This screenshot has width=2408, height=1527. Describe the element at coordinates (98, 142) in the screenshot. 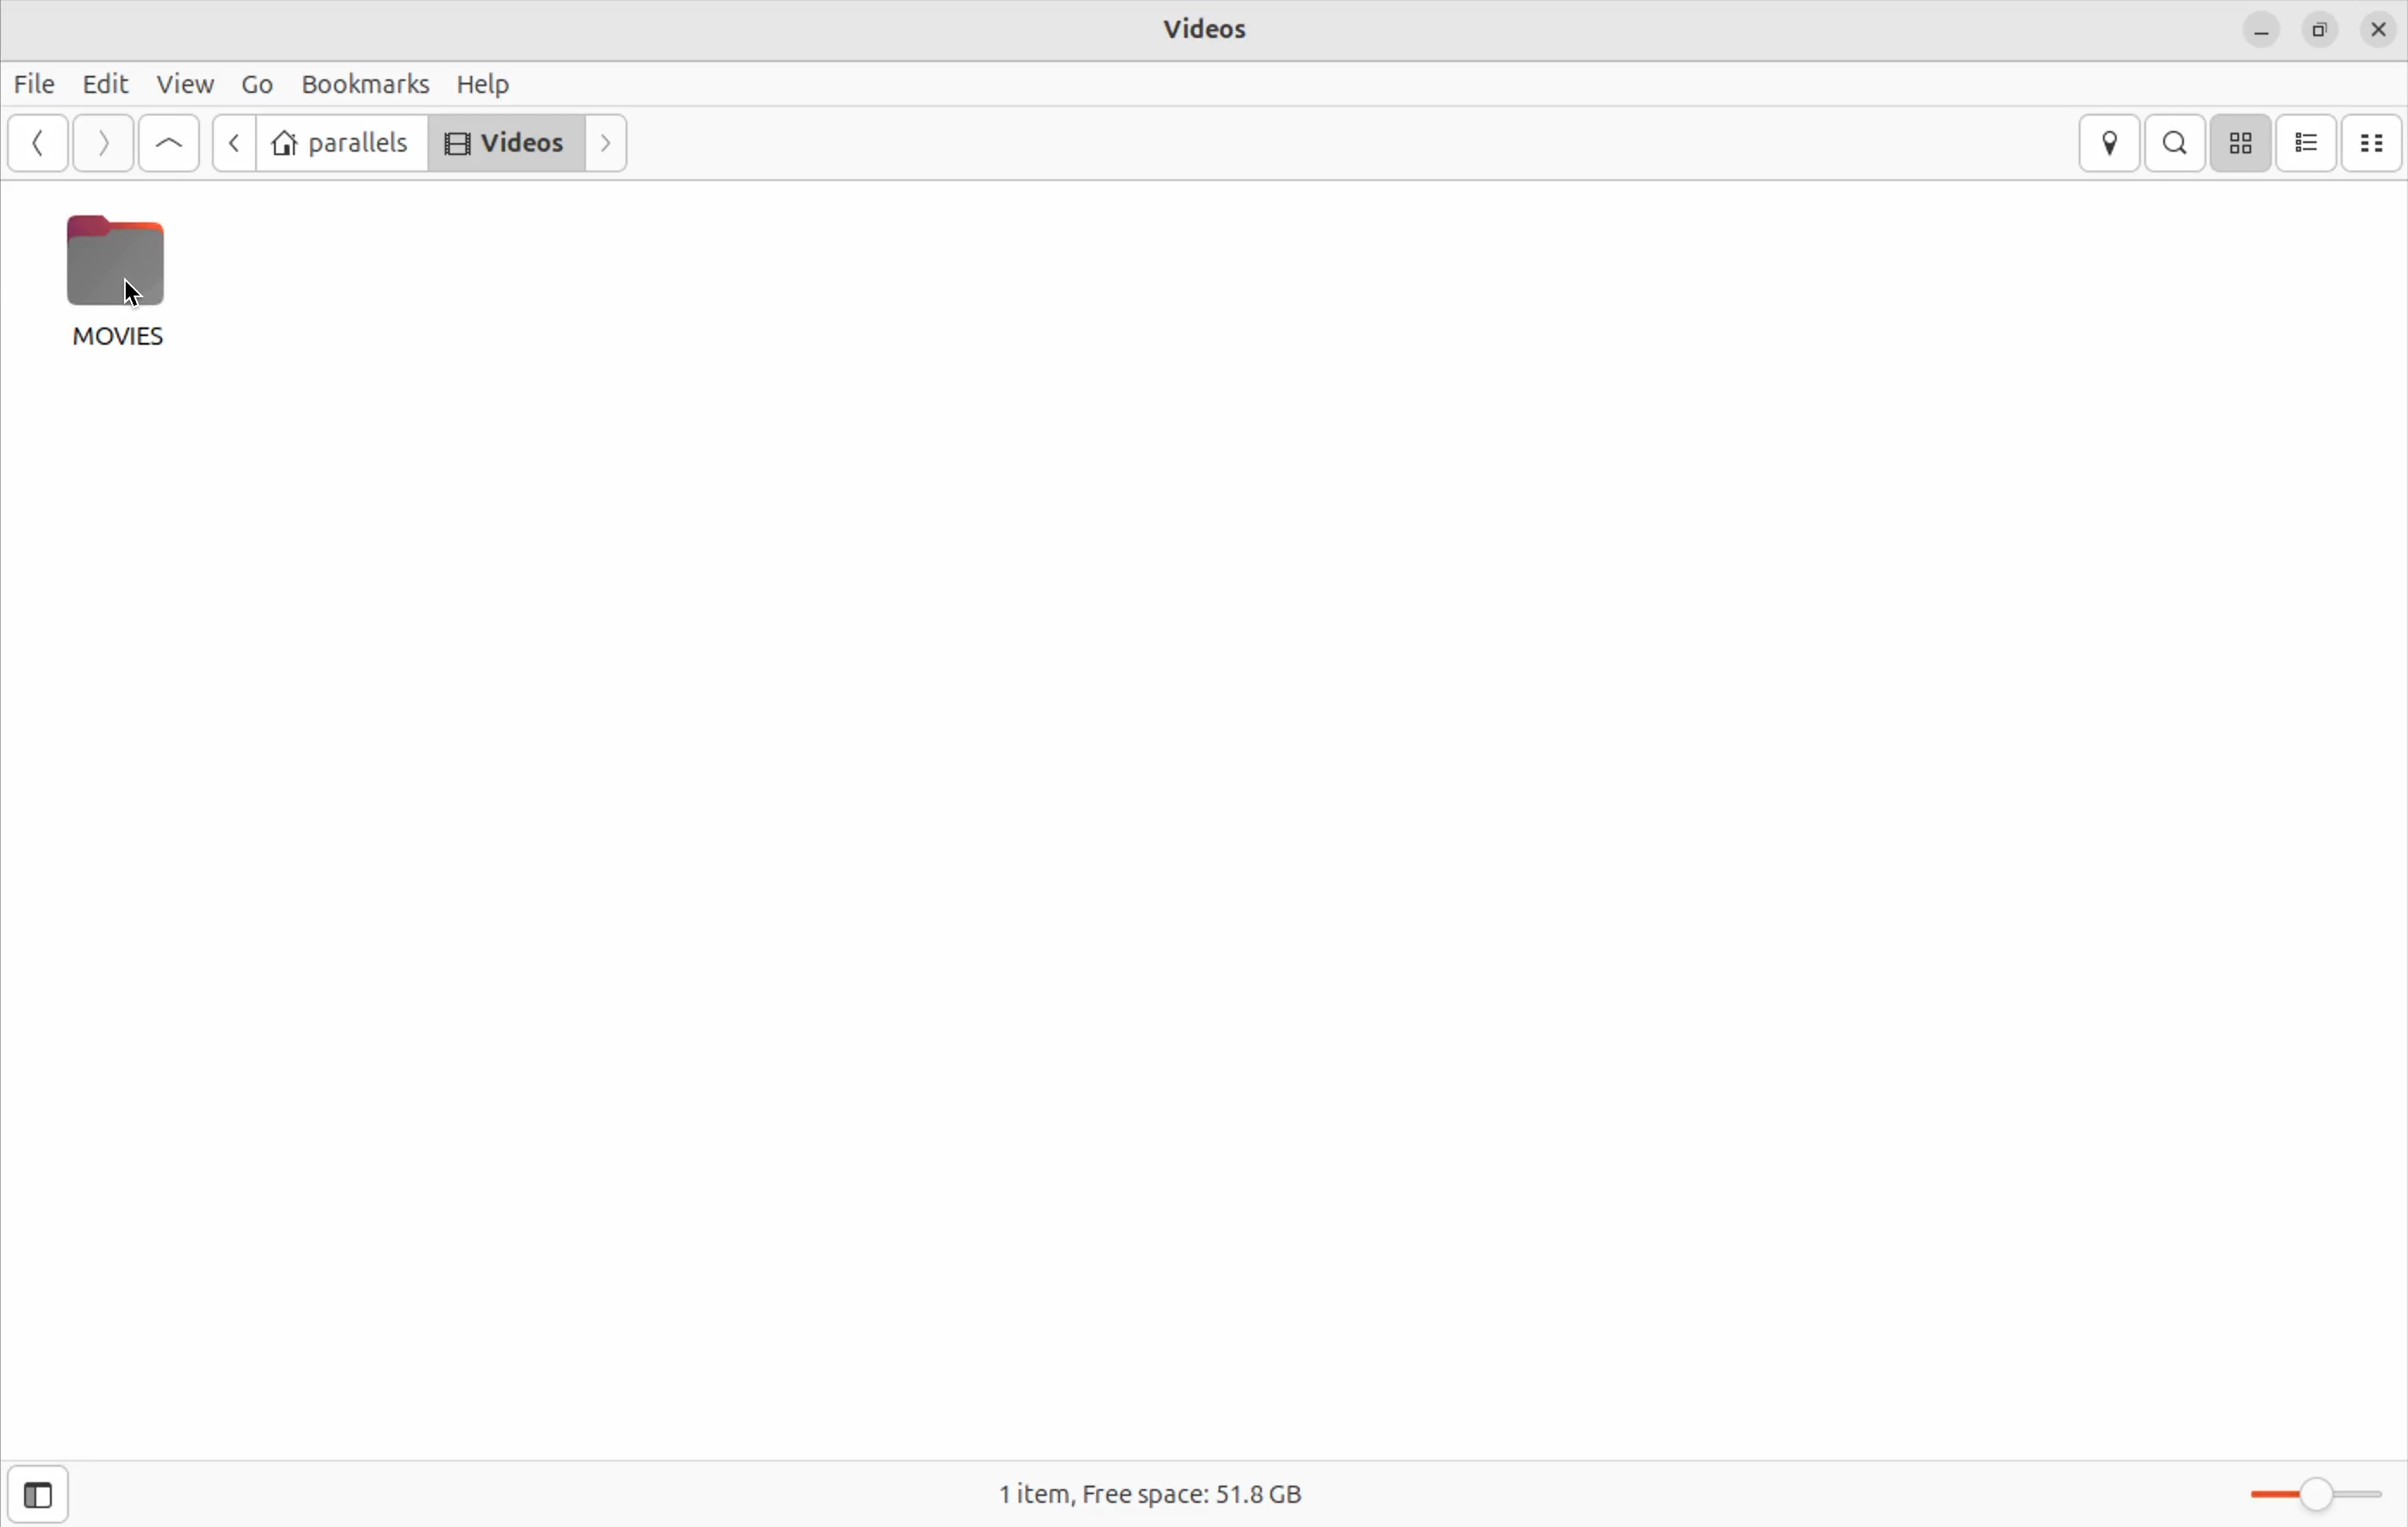

I see `next` at that location.